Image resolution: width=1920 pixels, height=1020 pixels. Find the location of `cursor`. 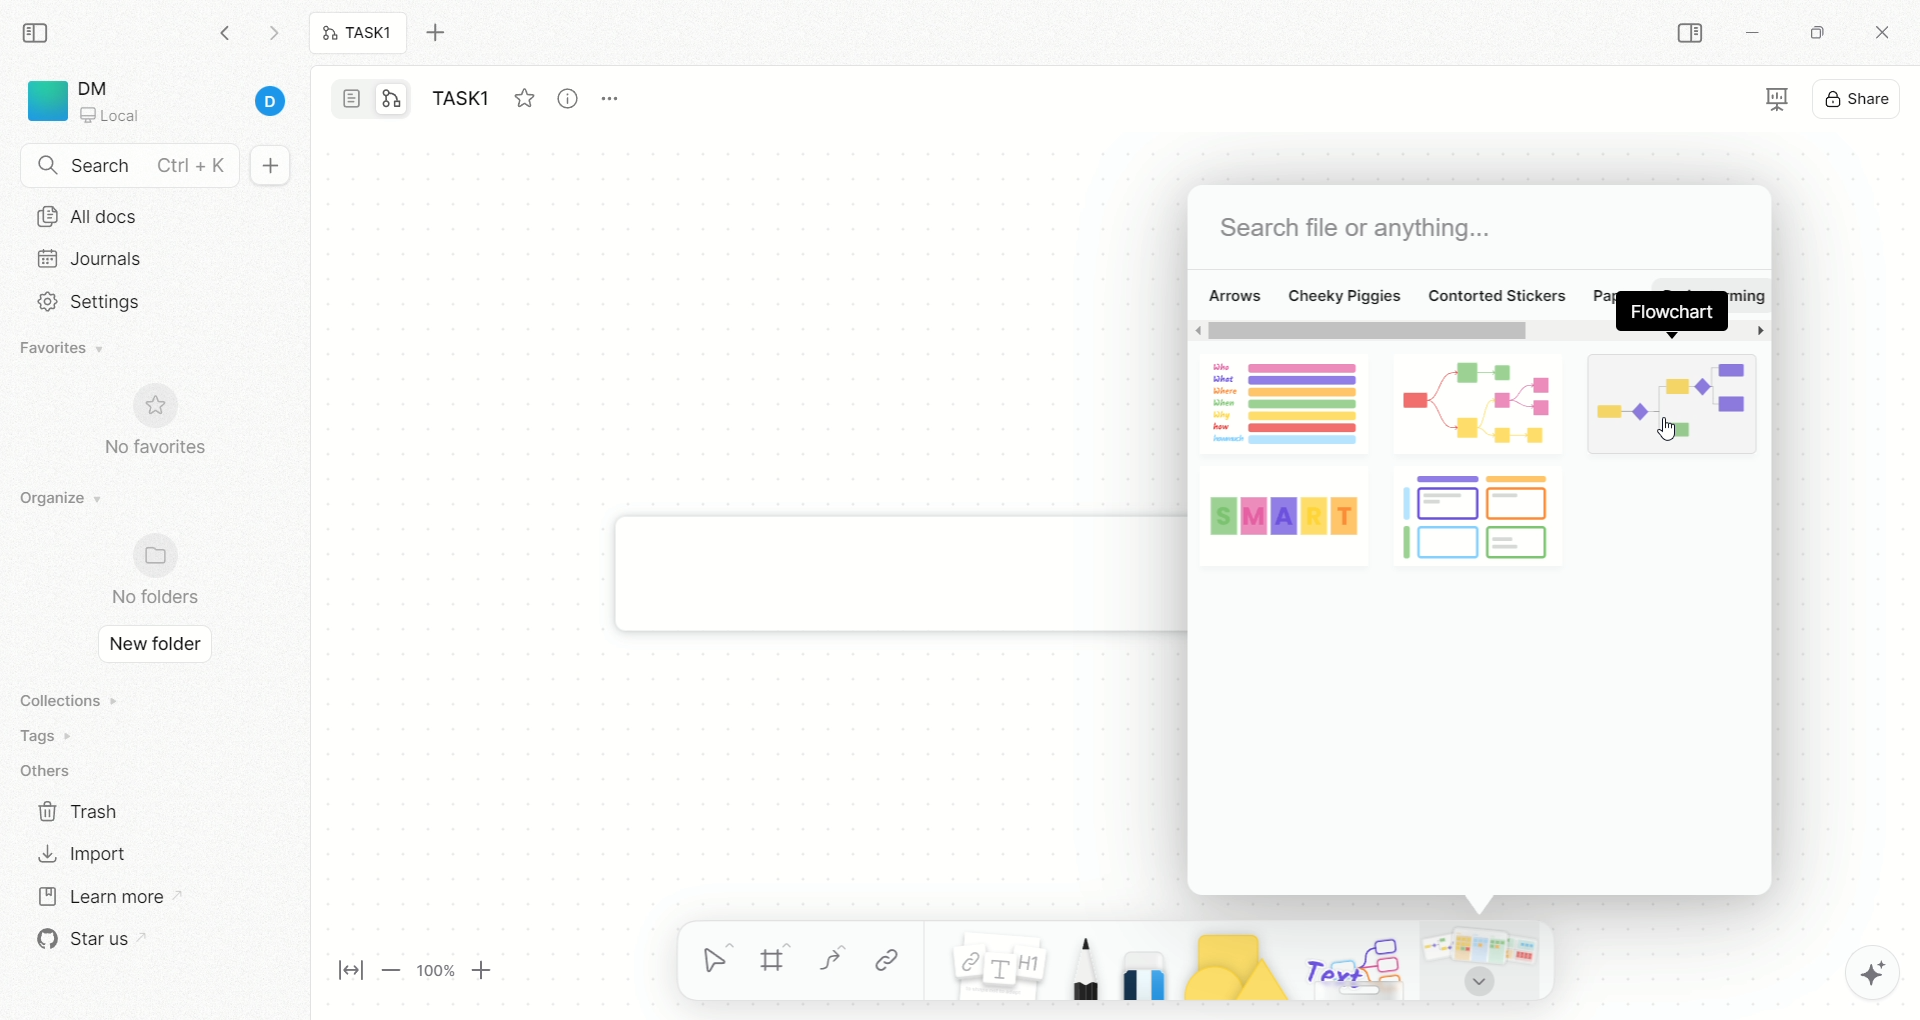

cursor is located at coordinates (1668, 432).